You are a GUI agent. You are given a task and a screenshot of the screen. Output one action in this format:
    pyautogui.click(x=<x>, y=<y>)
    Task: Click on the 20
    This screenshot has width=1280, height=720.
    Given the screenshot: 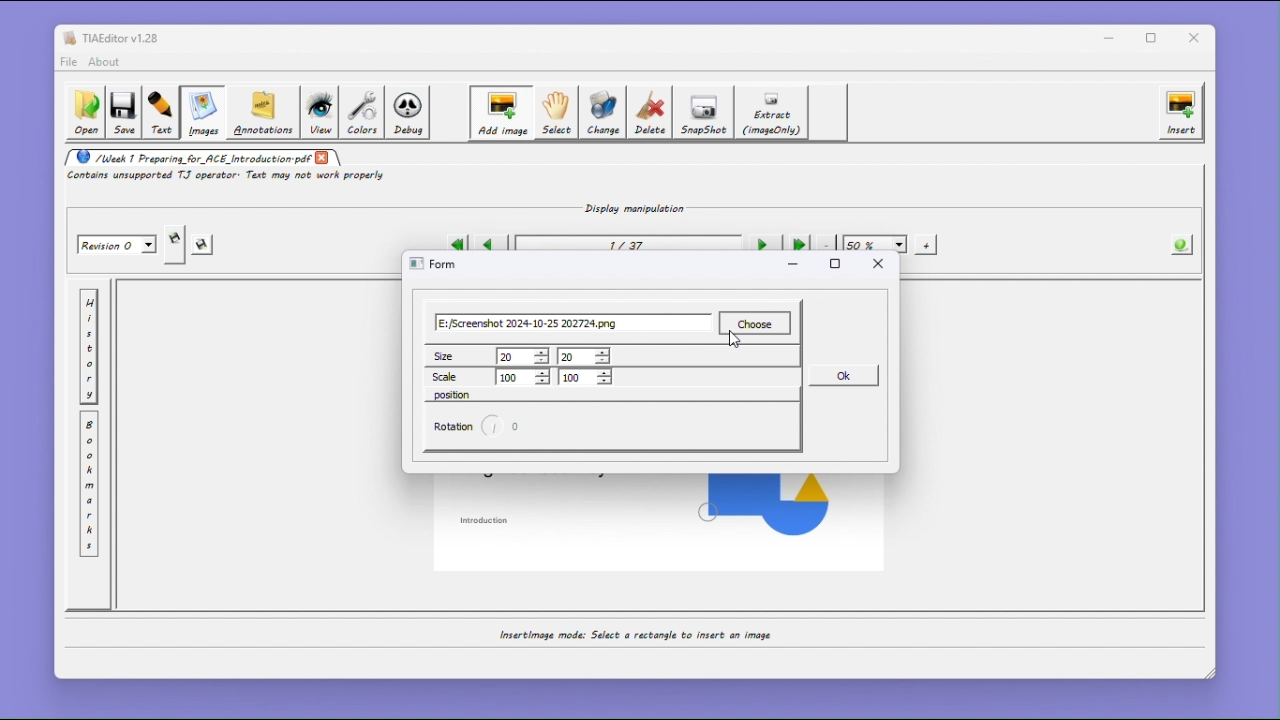 What is the action you would take?
    pyautogui.click(x=523, y=356)
    